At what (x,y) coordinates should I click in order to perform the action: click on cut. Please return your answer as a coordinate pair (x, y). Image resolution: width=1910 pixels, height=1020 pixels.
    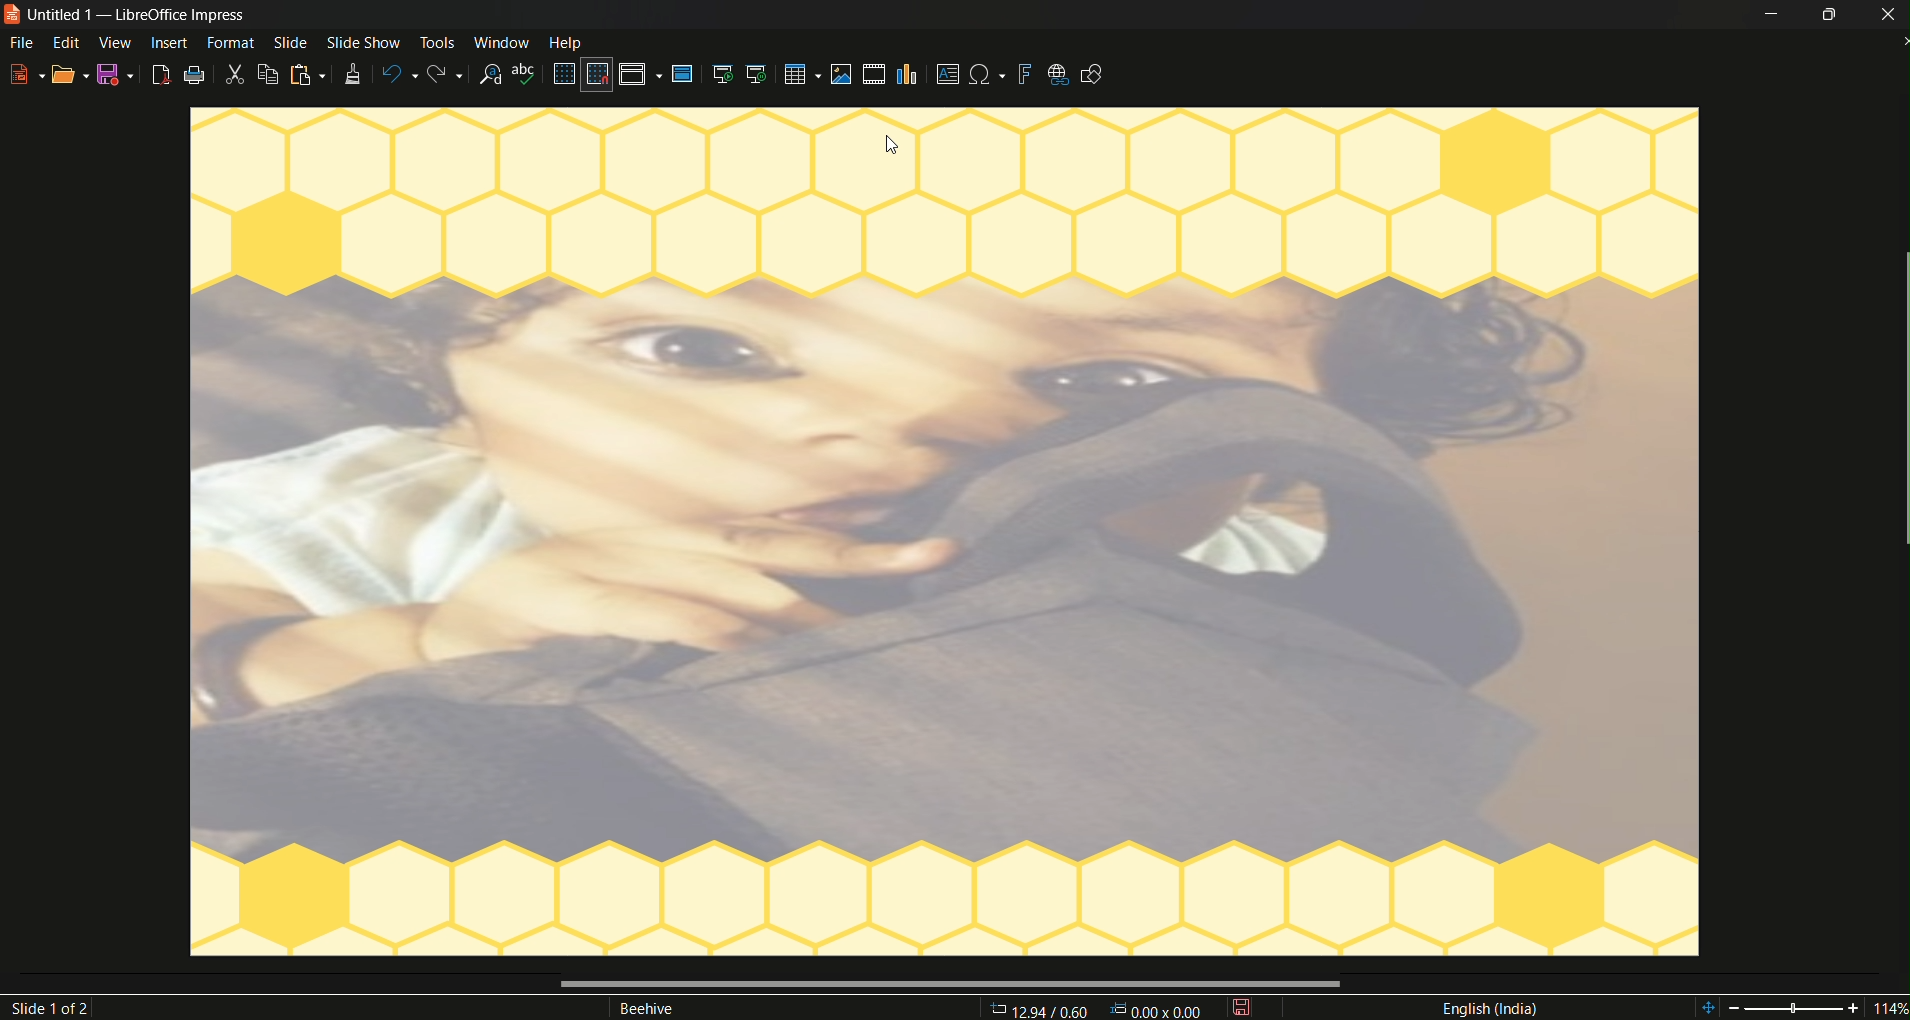
    Looking at the image, I should click on (236, 74).